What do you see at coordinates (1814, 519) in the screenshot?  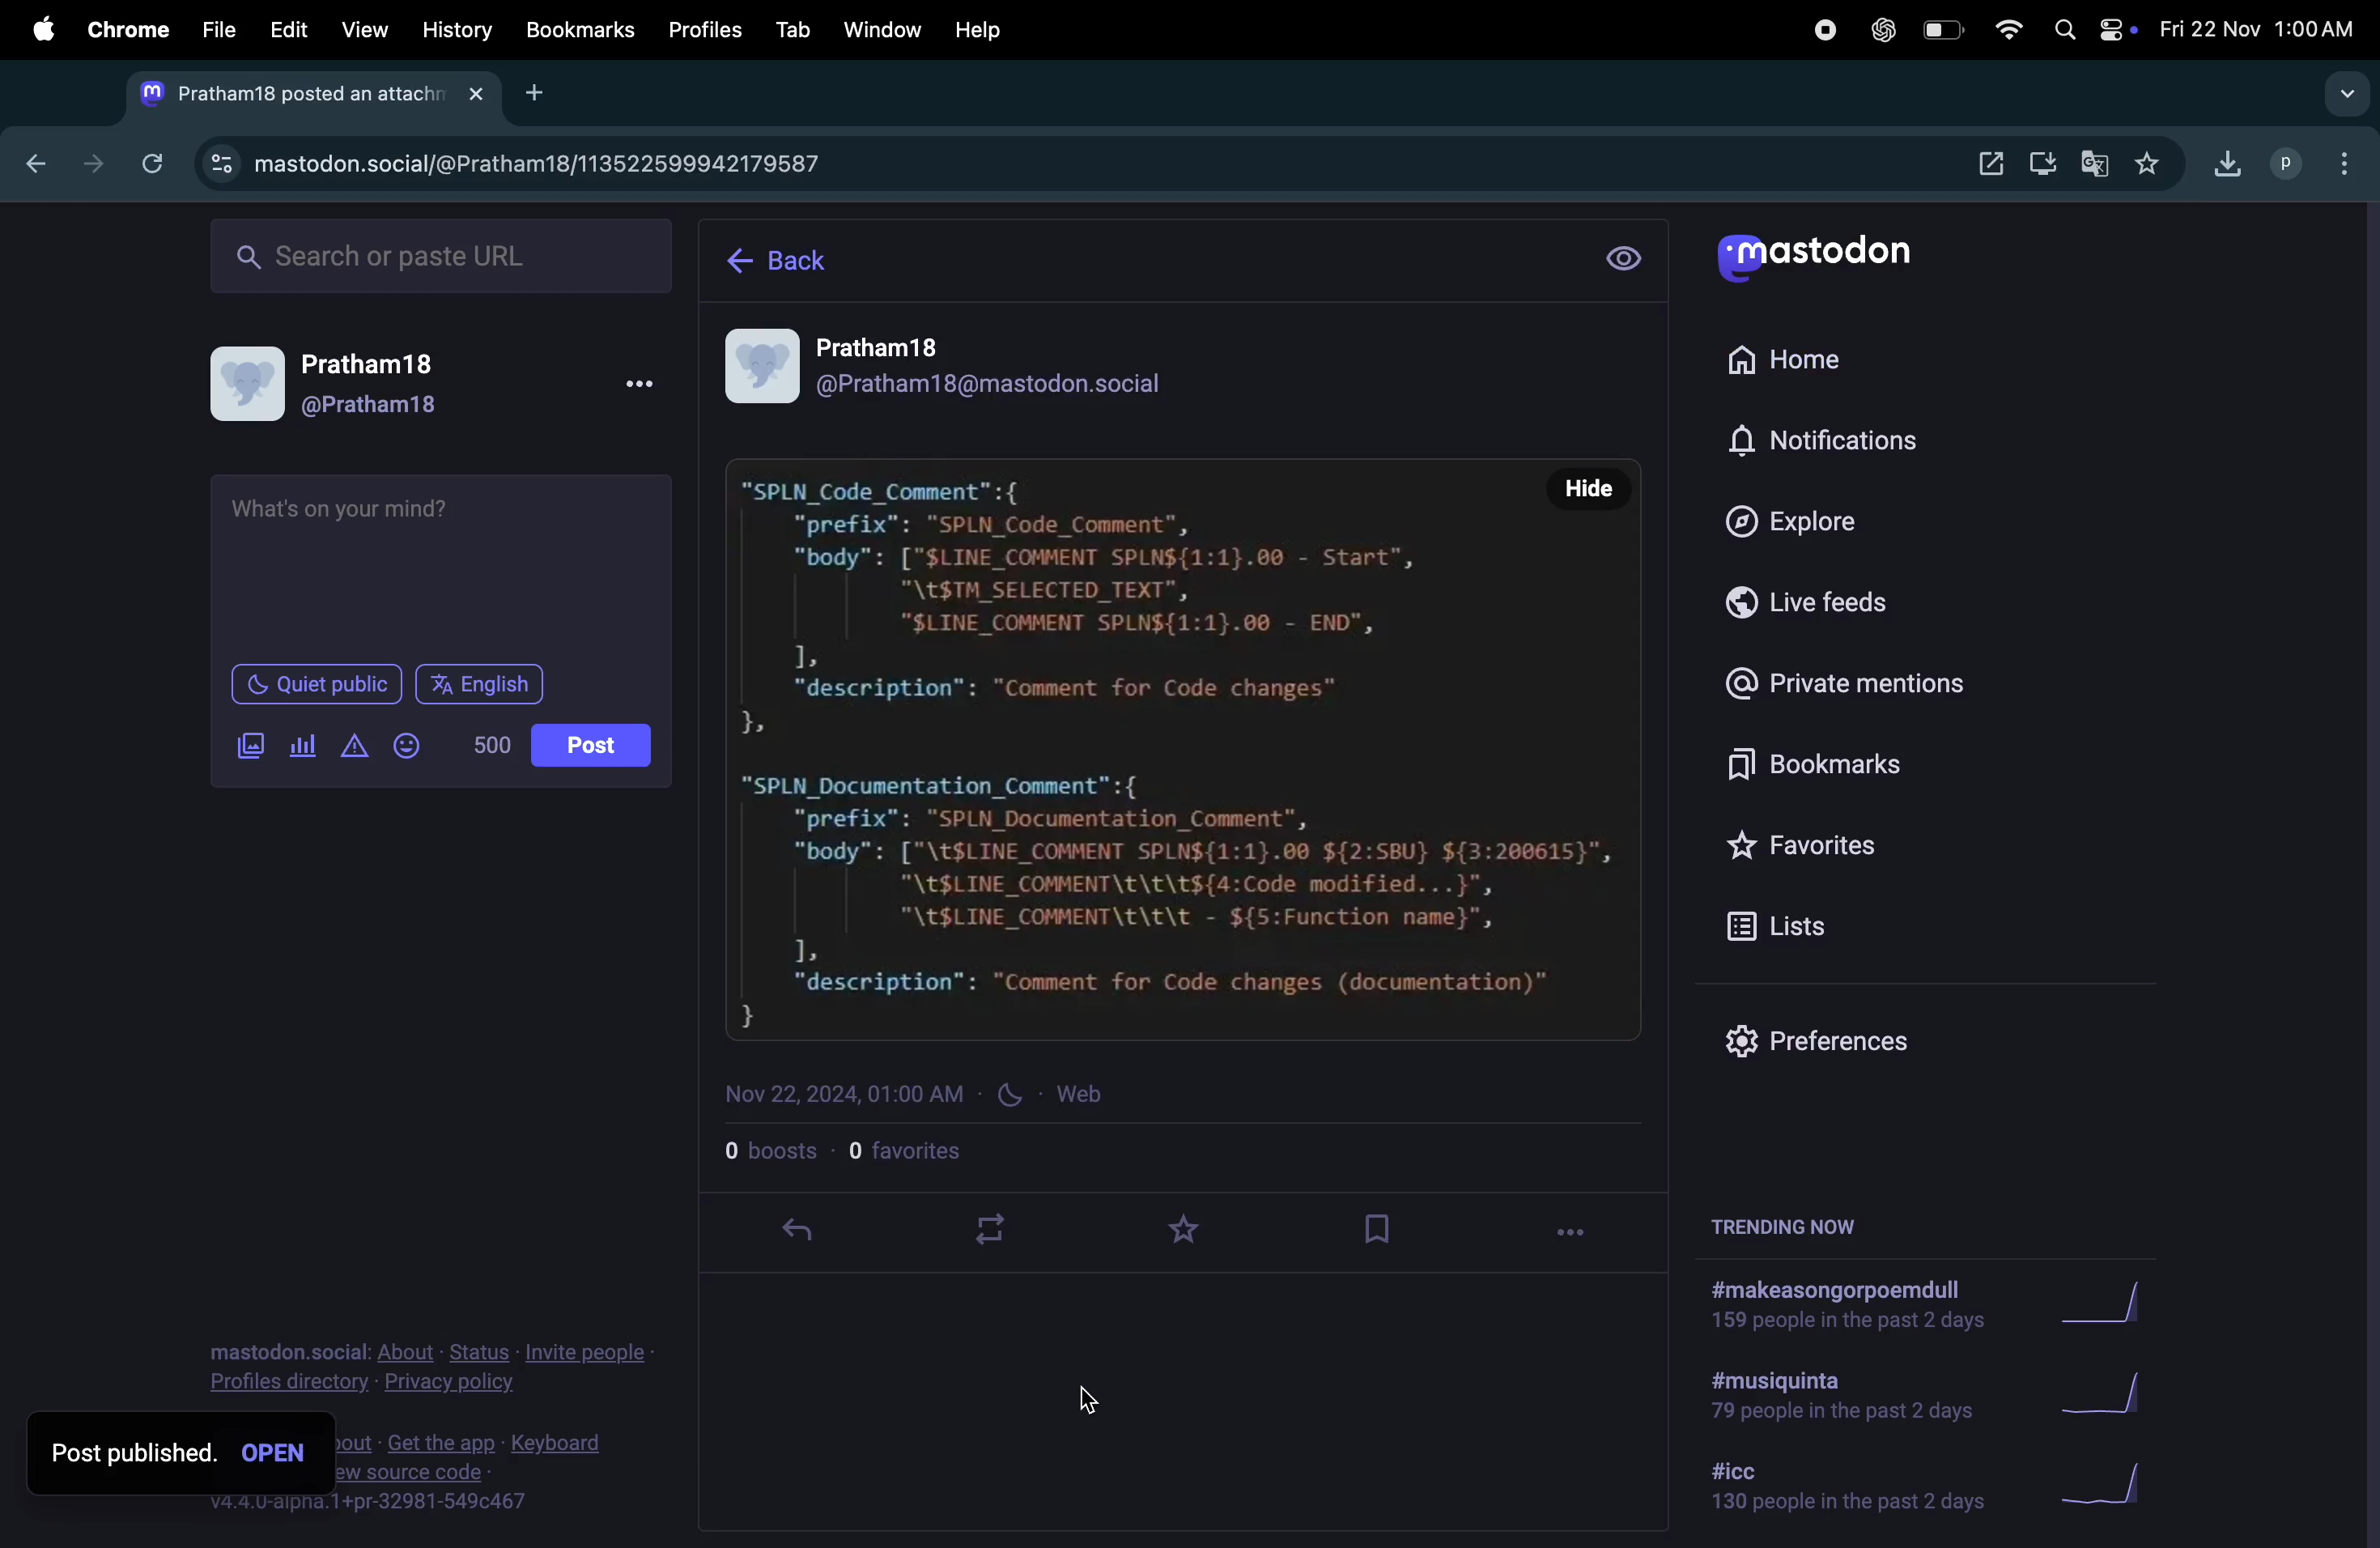 I see `explore` at bounding box center [1814, 519].